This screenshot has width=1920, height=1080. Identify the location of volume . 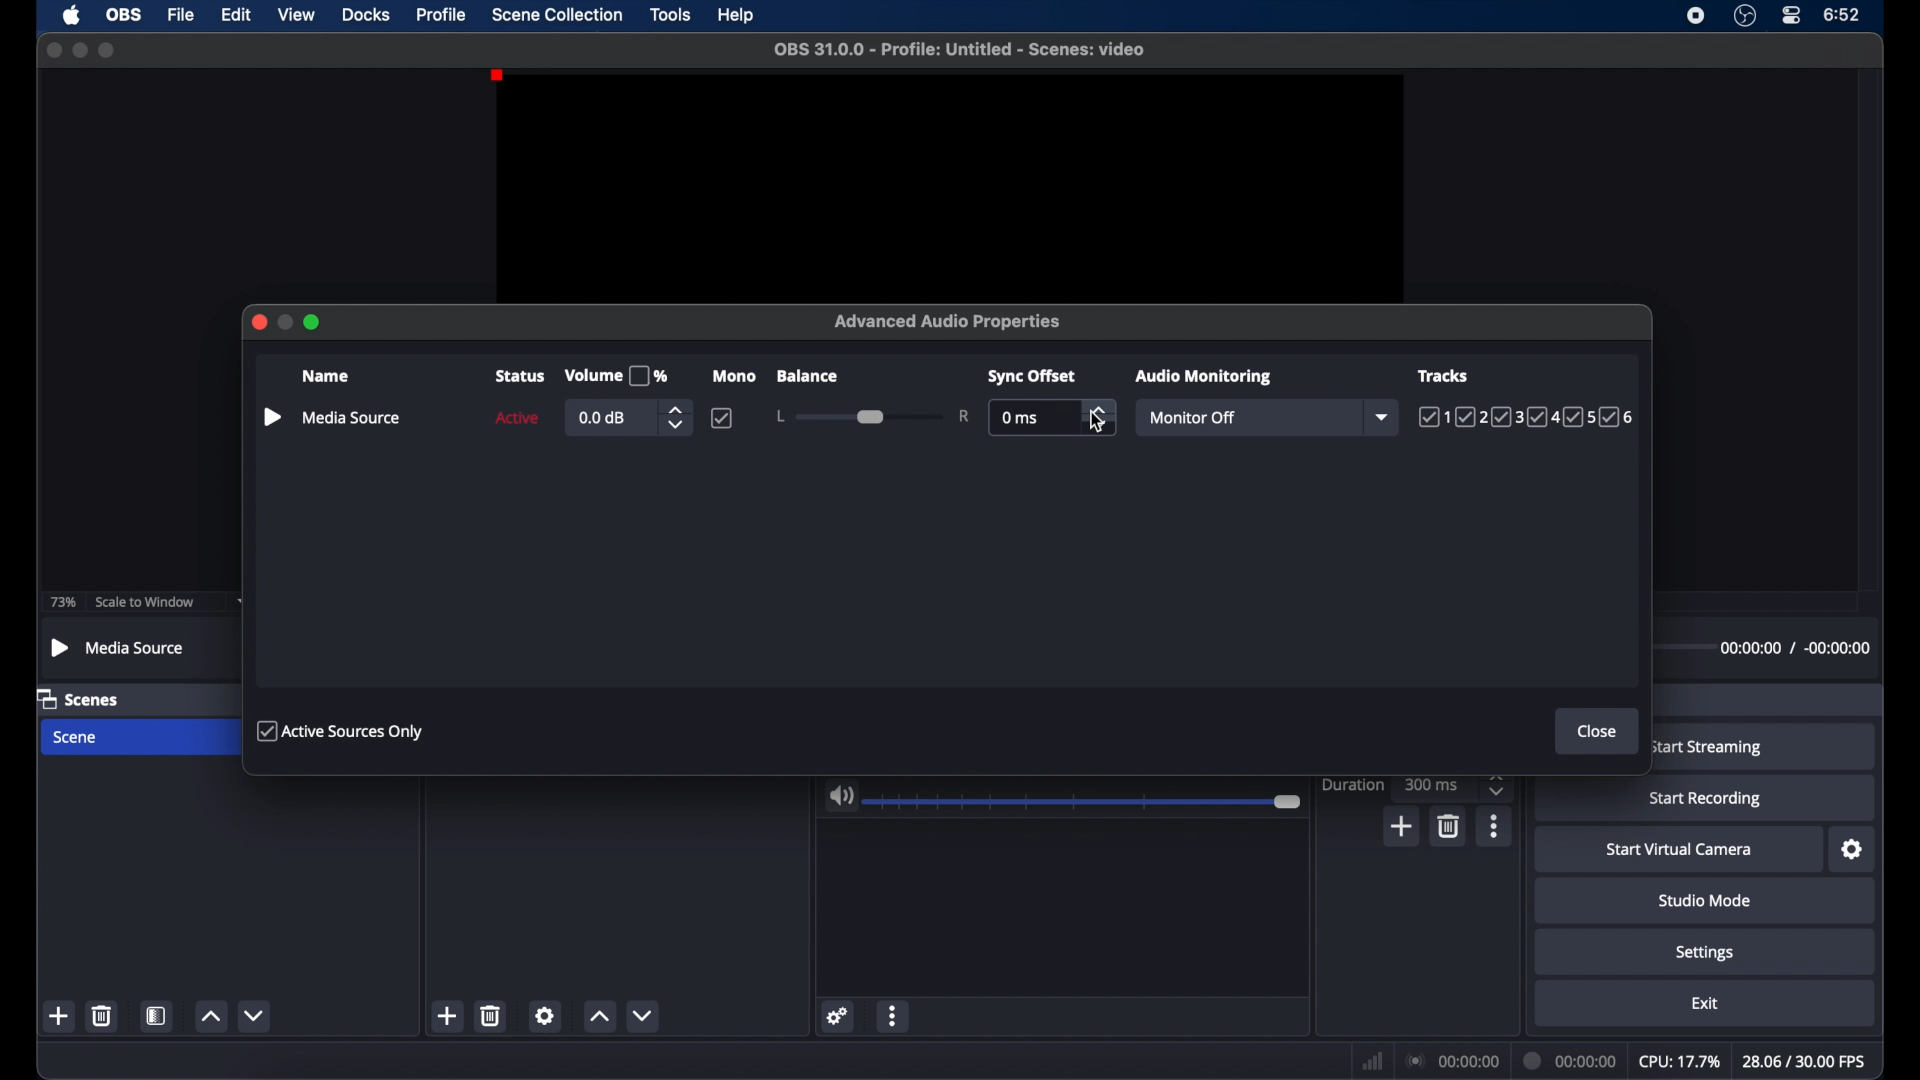
(616, 377).